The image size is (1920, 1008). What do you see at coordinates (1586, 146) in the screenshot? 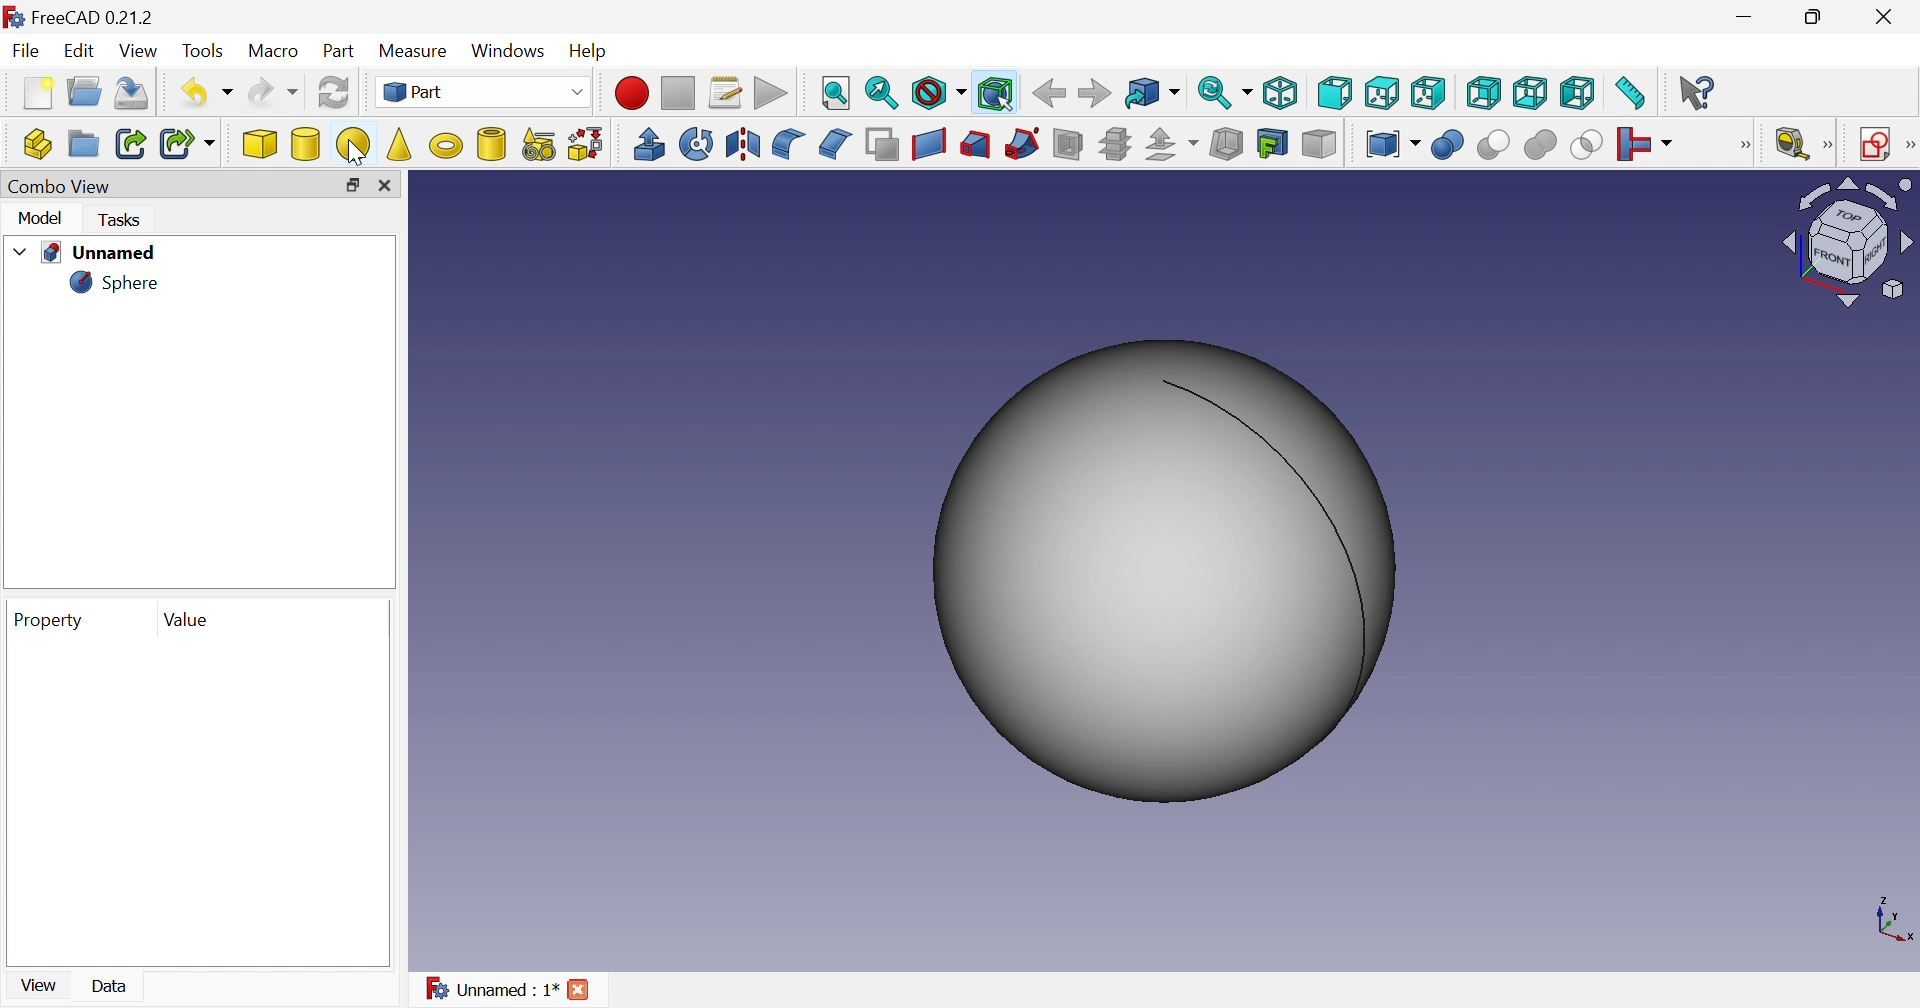
I see `Intersection` at bounding box center [1586, 146].